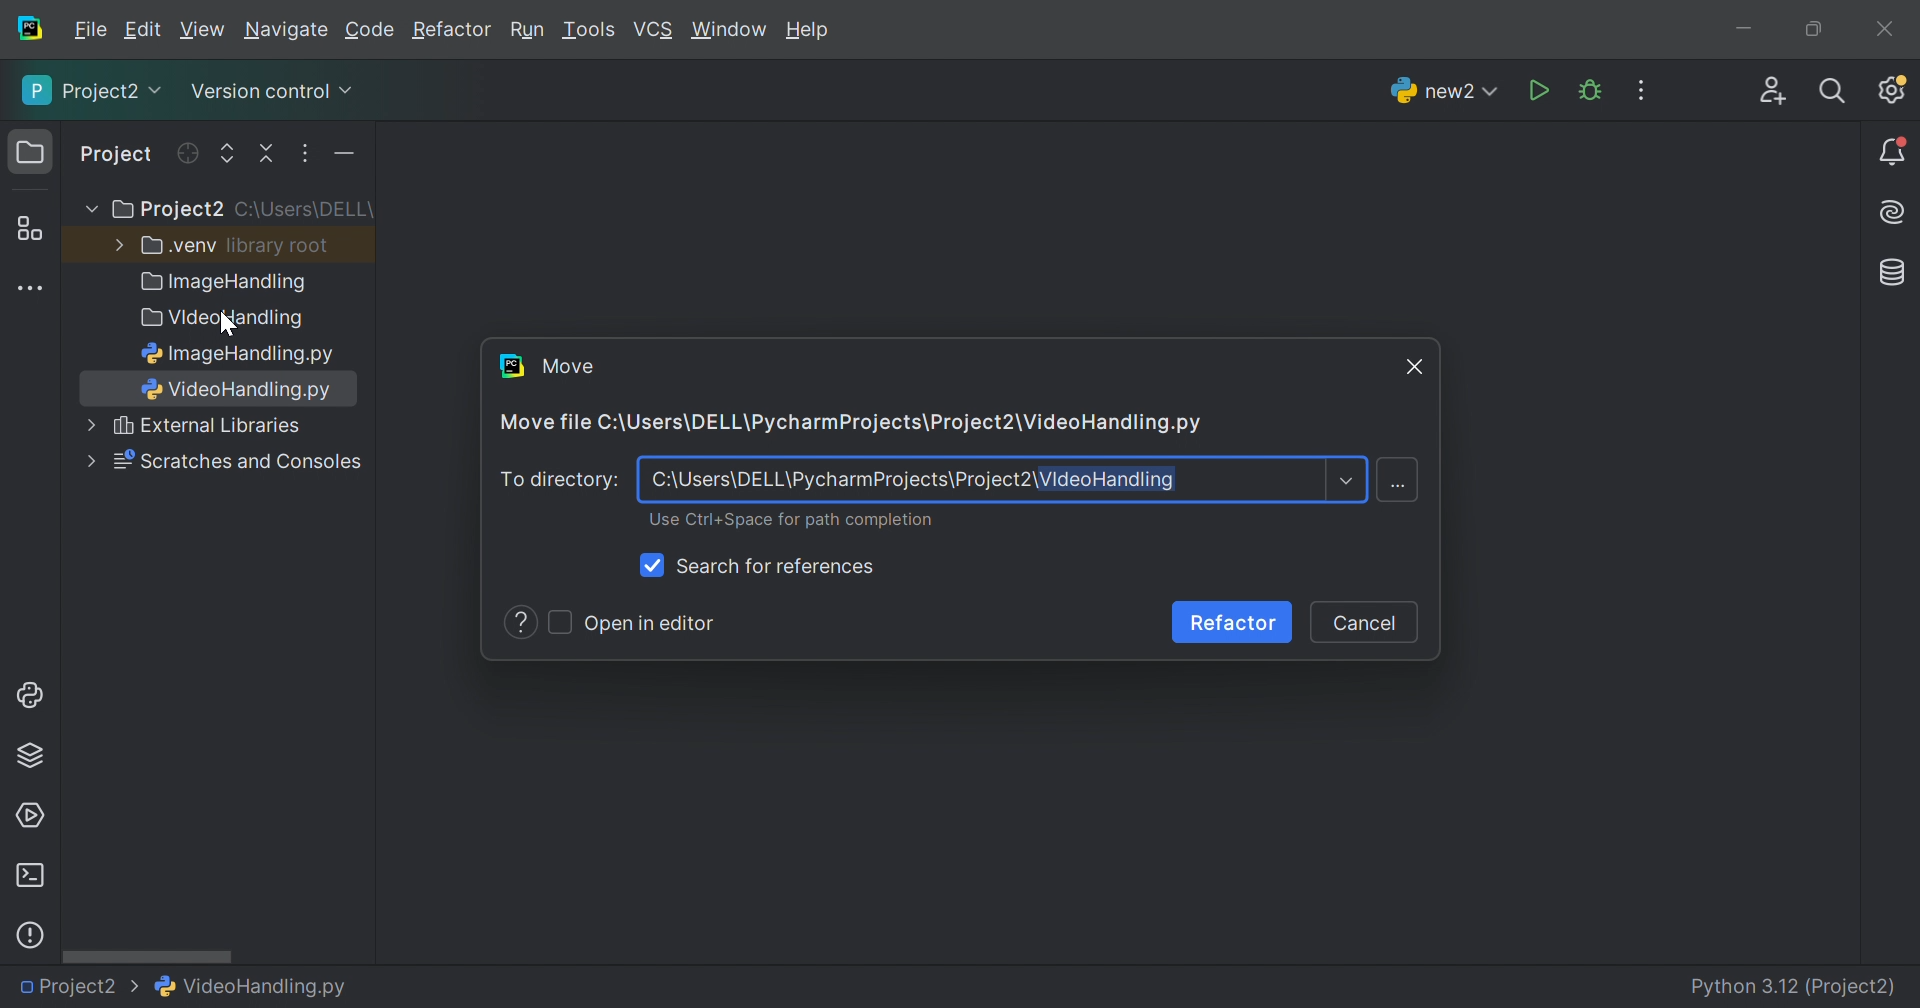 The height and width of the screenshot is (1008, 1920). I want to click on Notifications, so click(1894, 153).